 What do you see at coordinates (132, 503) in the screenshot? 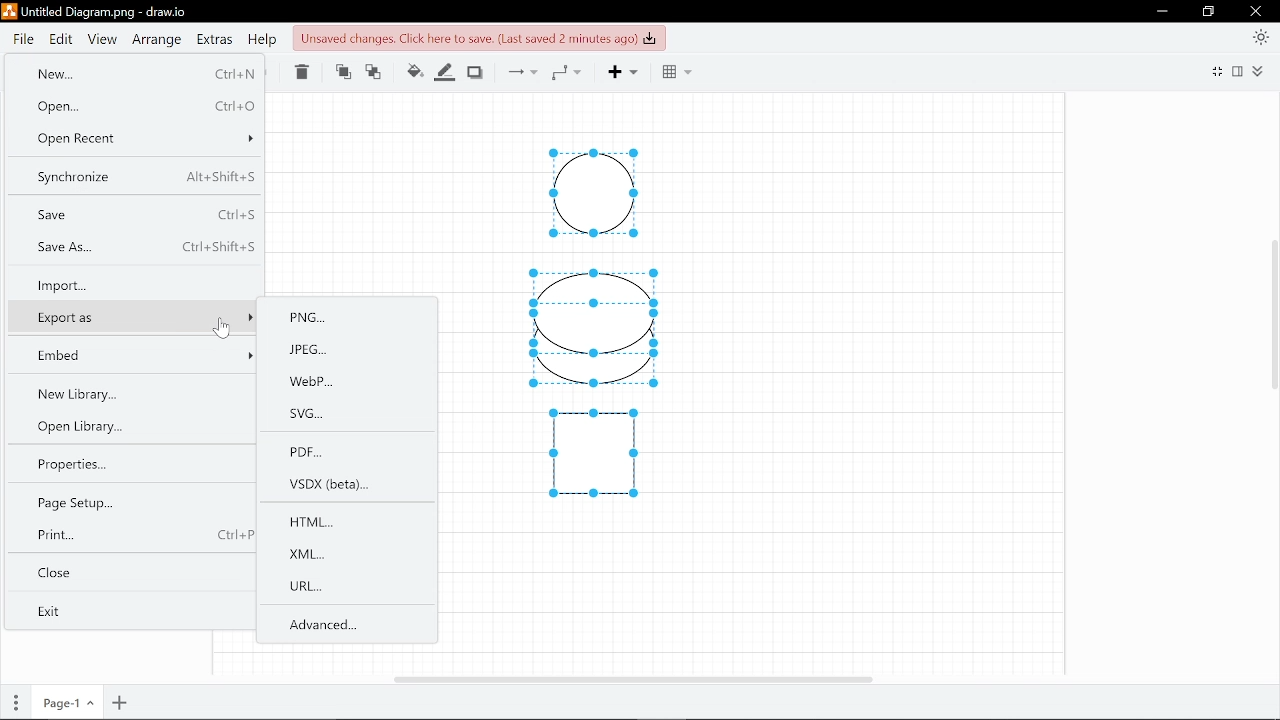
I see `Page setup` at bounding box center [132, 503].